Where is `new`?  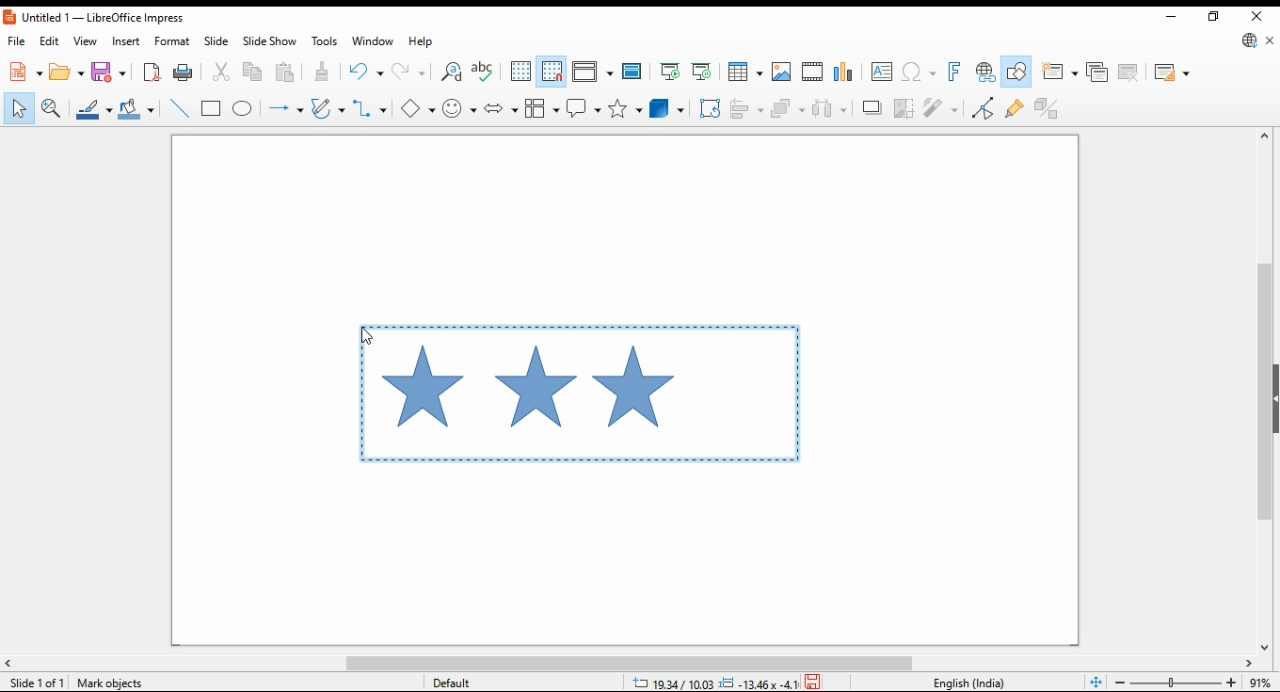 new is located at coordinates (23, 71).